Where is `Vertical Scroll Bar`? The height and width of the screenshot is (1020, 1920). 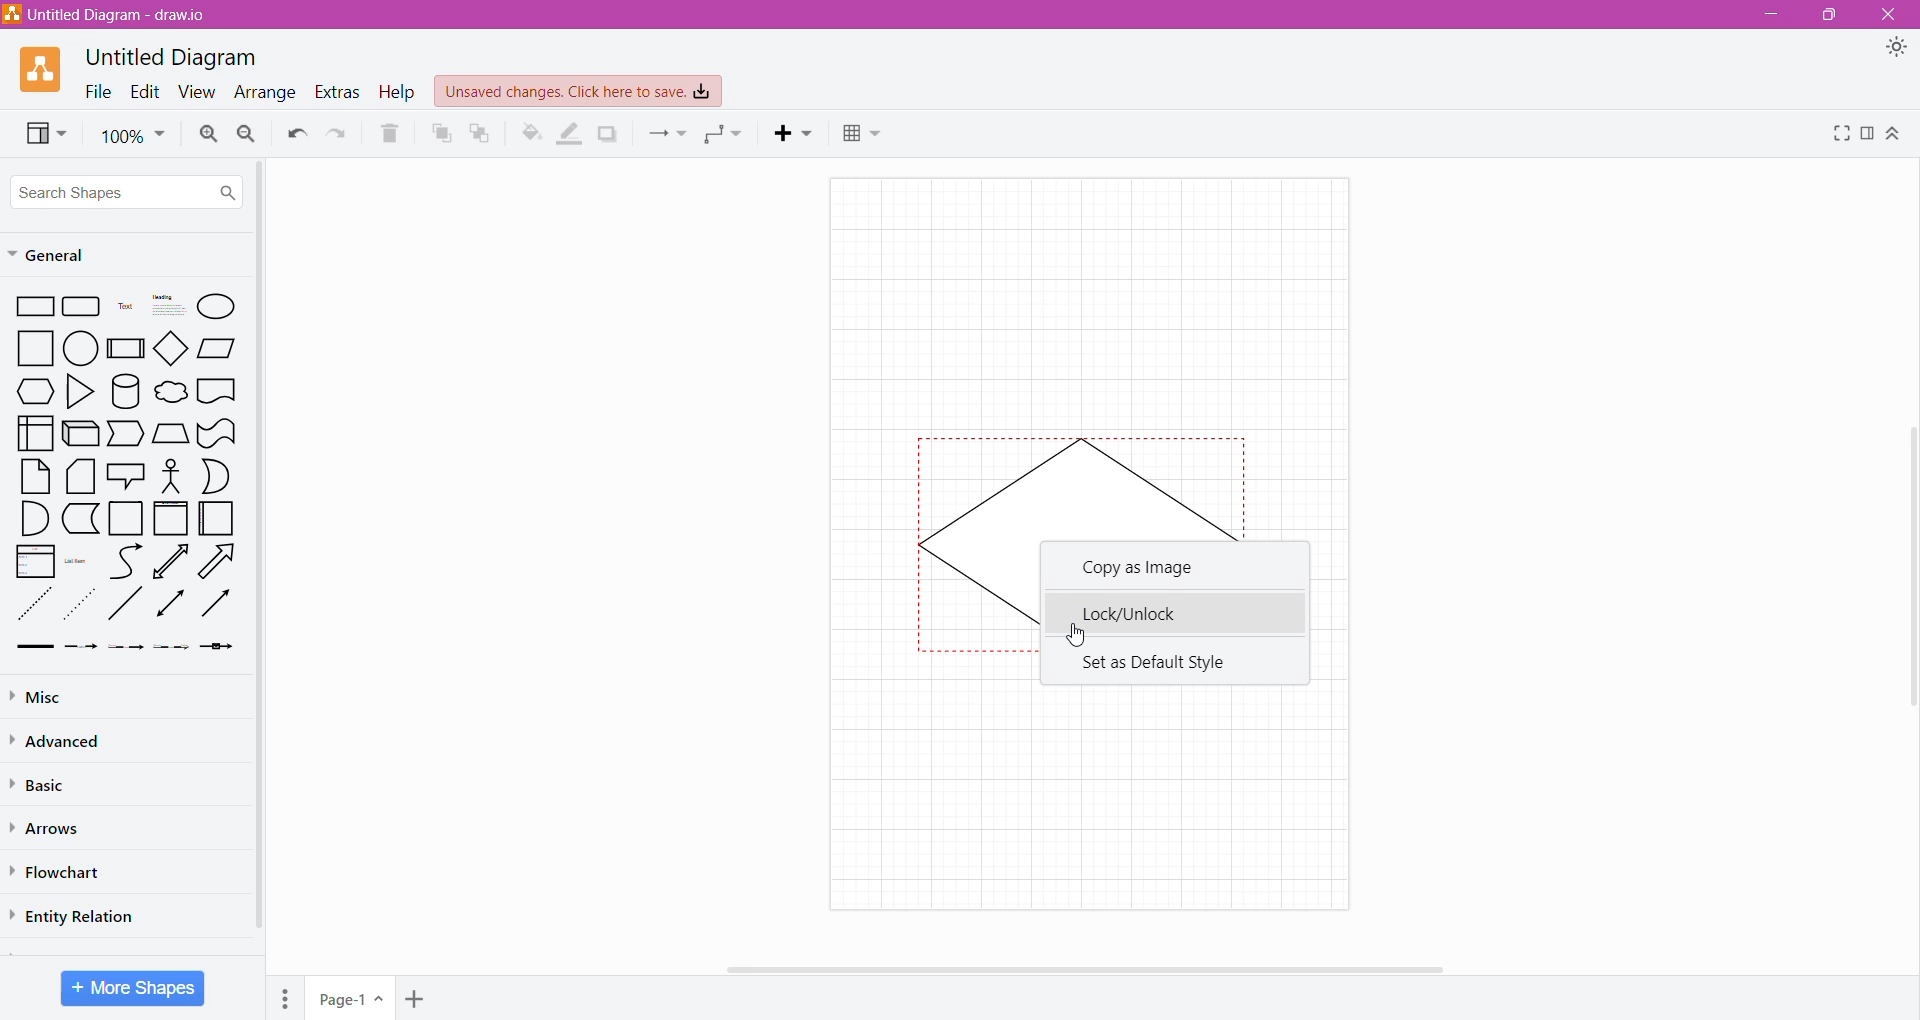
Vertical Scroll Bar is located at coordinates (1907, 558).